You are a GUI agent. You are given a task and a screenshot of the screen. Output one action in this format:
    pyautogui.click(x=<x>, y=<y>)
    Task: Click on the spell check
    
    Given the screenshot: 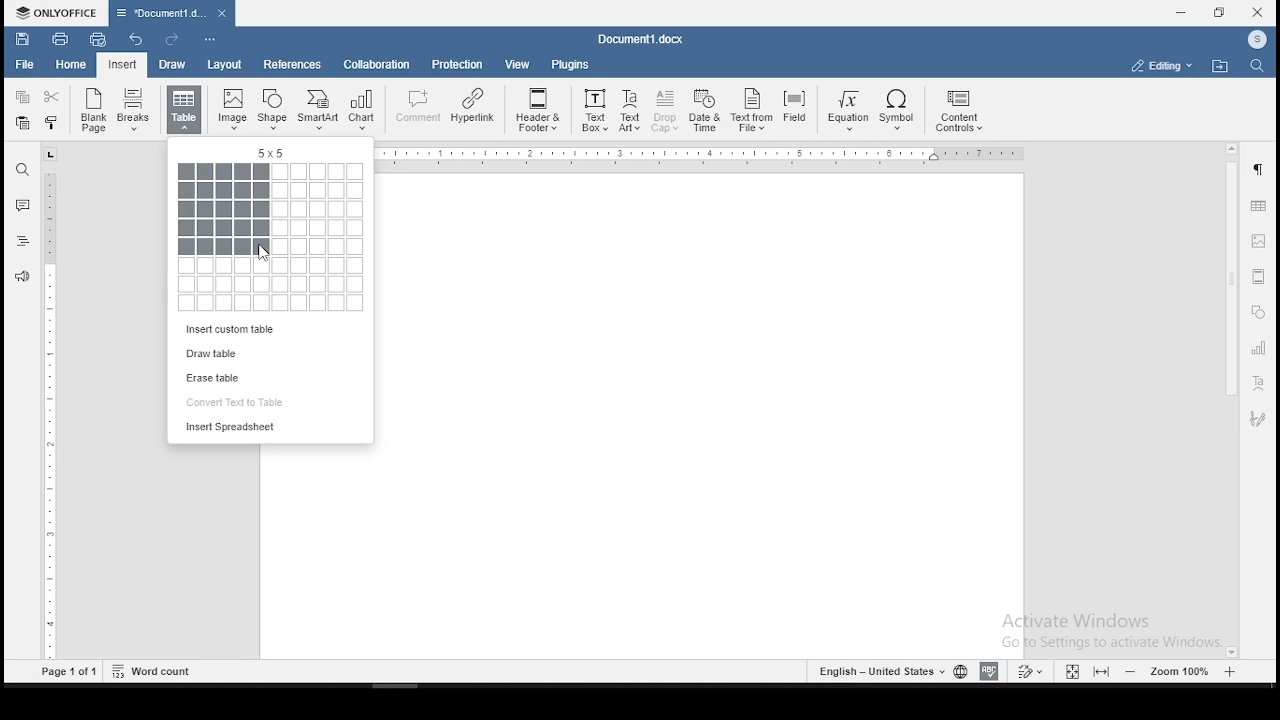 What is the action you would take?
    pyautogui.click(x=989, y=672)
    